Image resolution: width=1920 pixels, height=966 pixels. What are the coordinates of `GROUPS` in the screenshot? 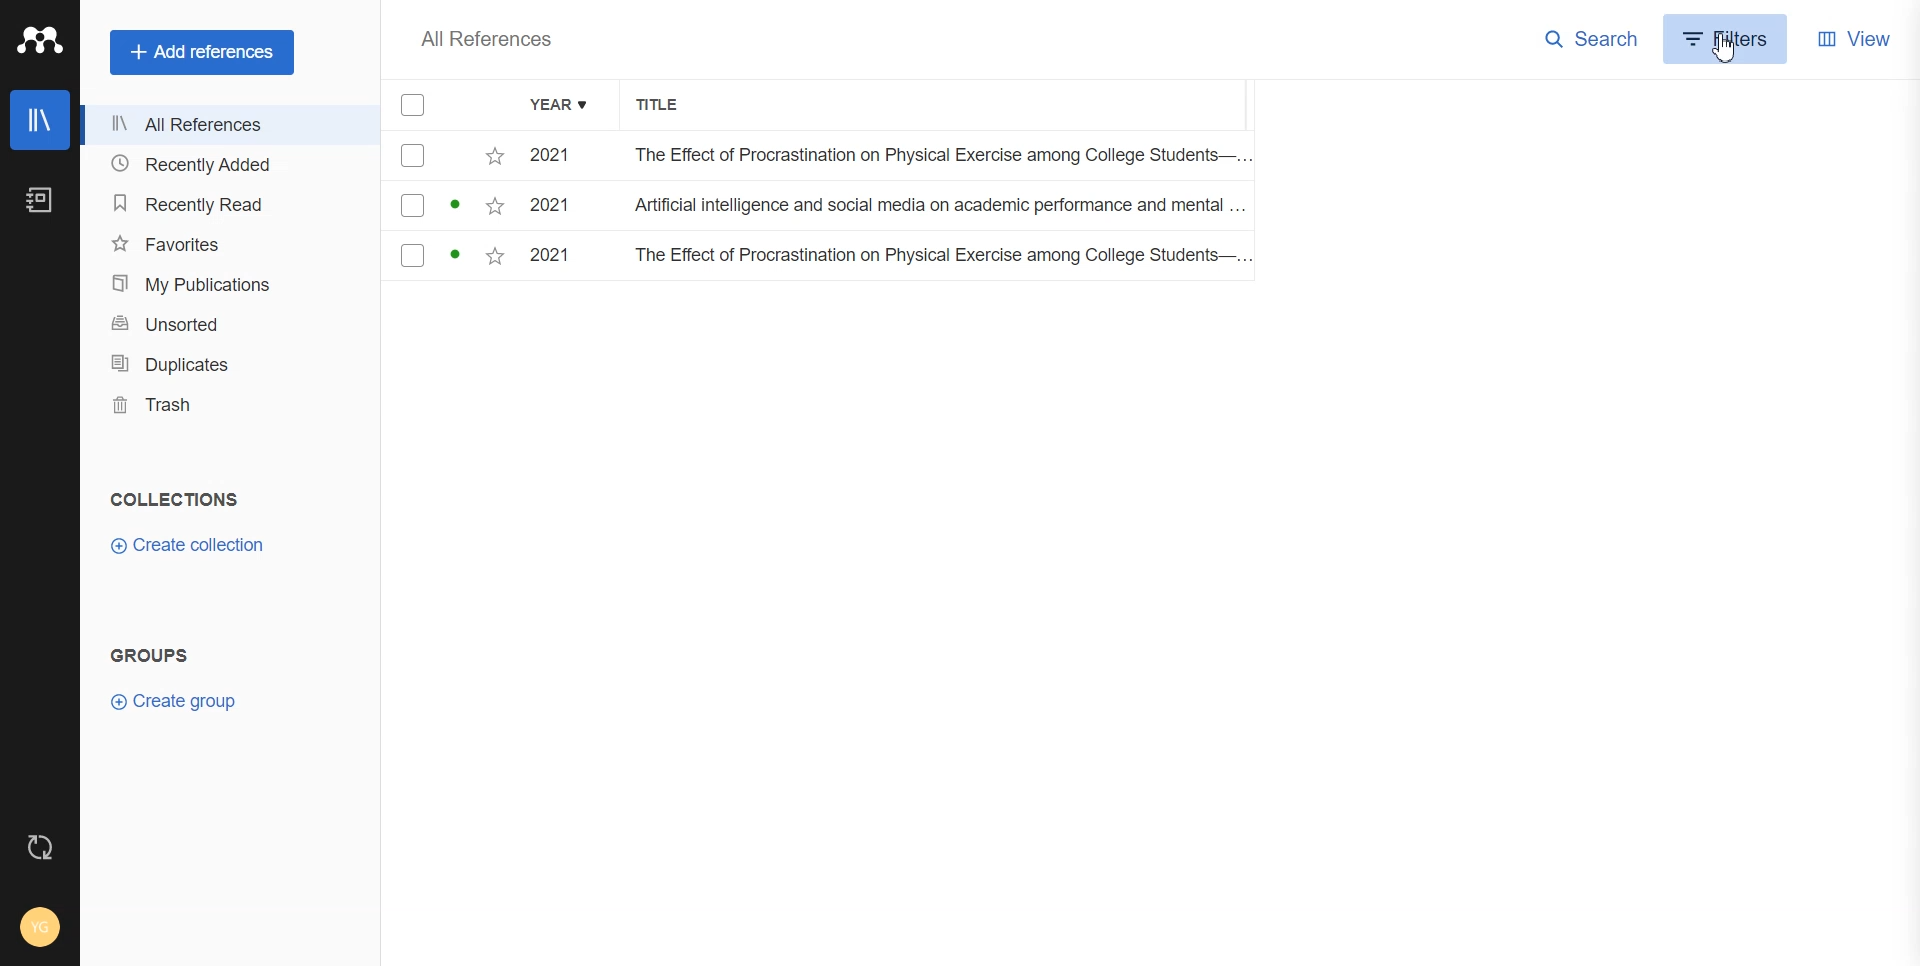 It's located at (148, 653).